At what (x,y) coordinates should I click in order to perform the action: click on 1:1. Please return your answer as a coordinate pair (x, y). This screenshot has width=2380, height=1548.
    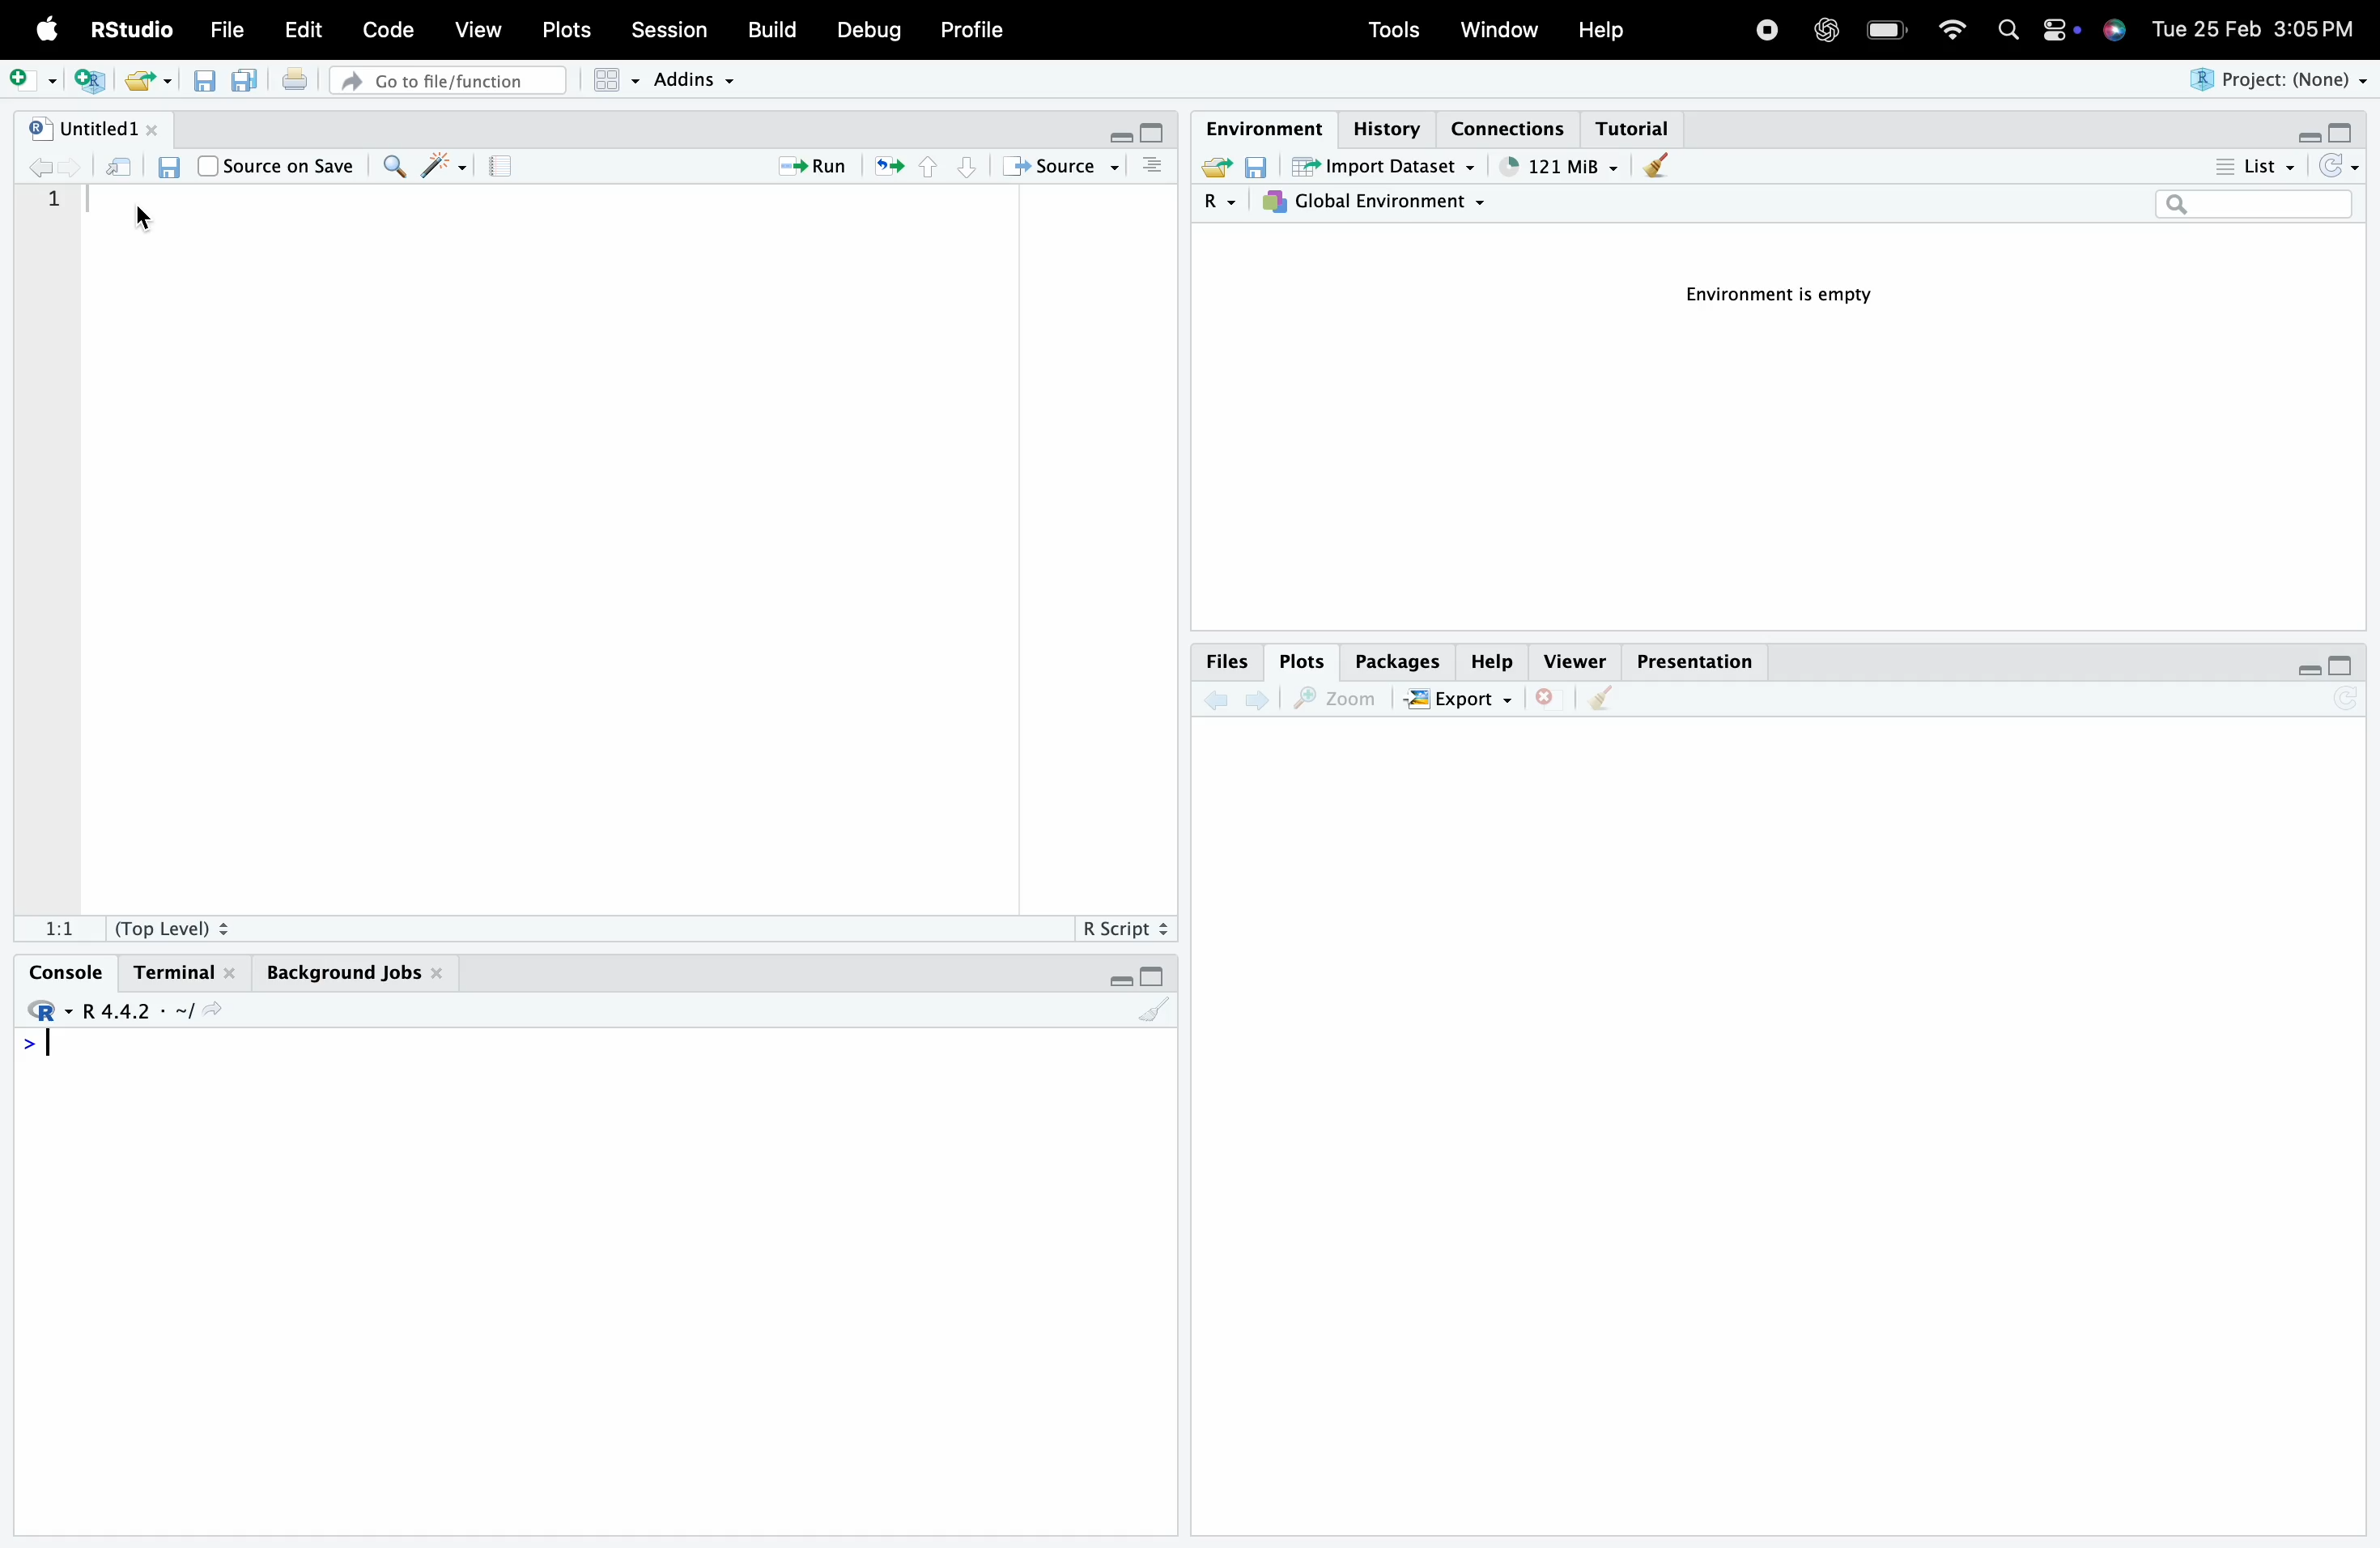
    Looking at the image, I should click on (58, 928).